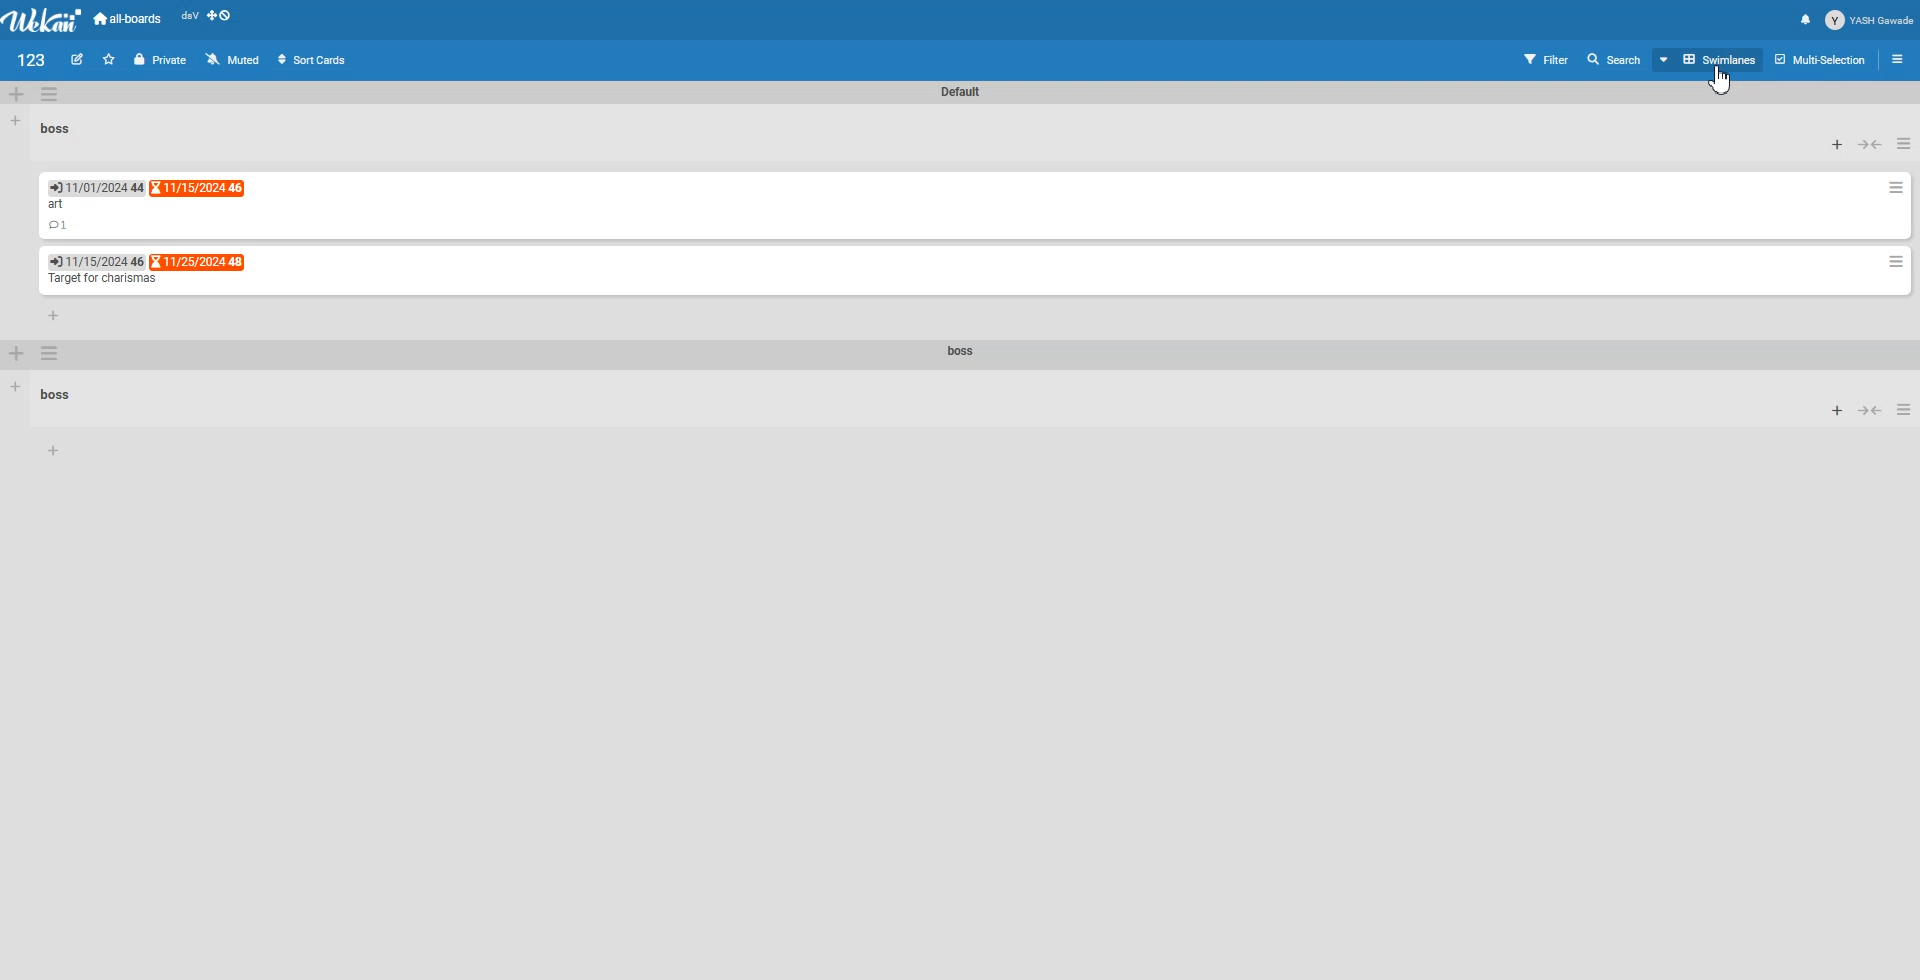  Describe the element at coordinates (1839, 145) in the screenshot. I see `Add card to top of list` at that location.